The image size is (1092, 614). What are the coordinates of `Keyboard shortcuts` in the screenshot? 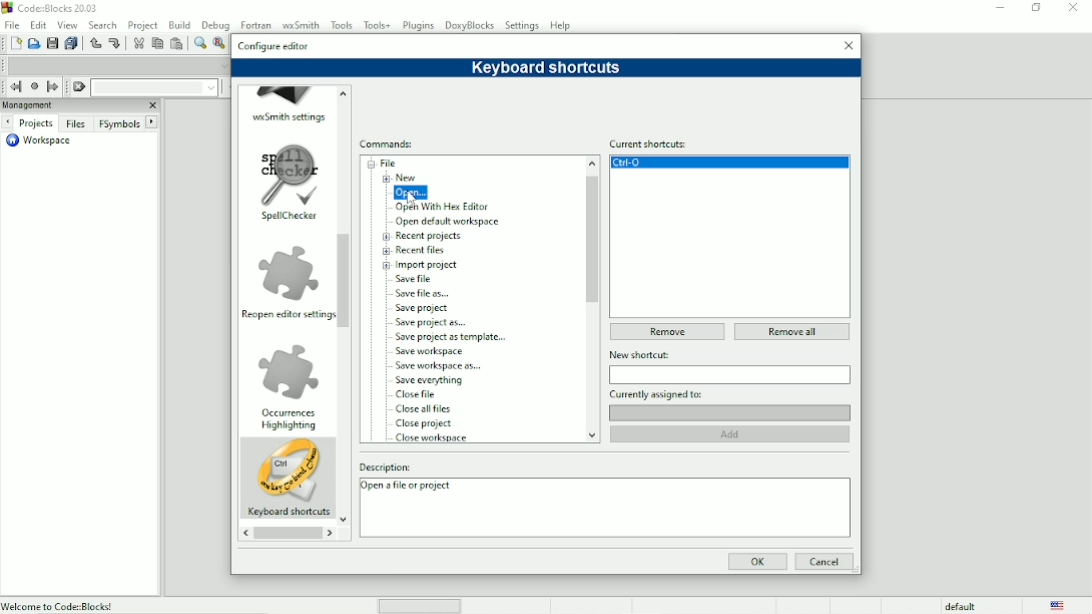 It's located at (547, 68).